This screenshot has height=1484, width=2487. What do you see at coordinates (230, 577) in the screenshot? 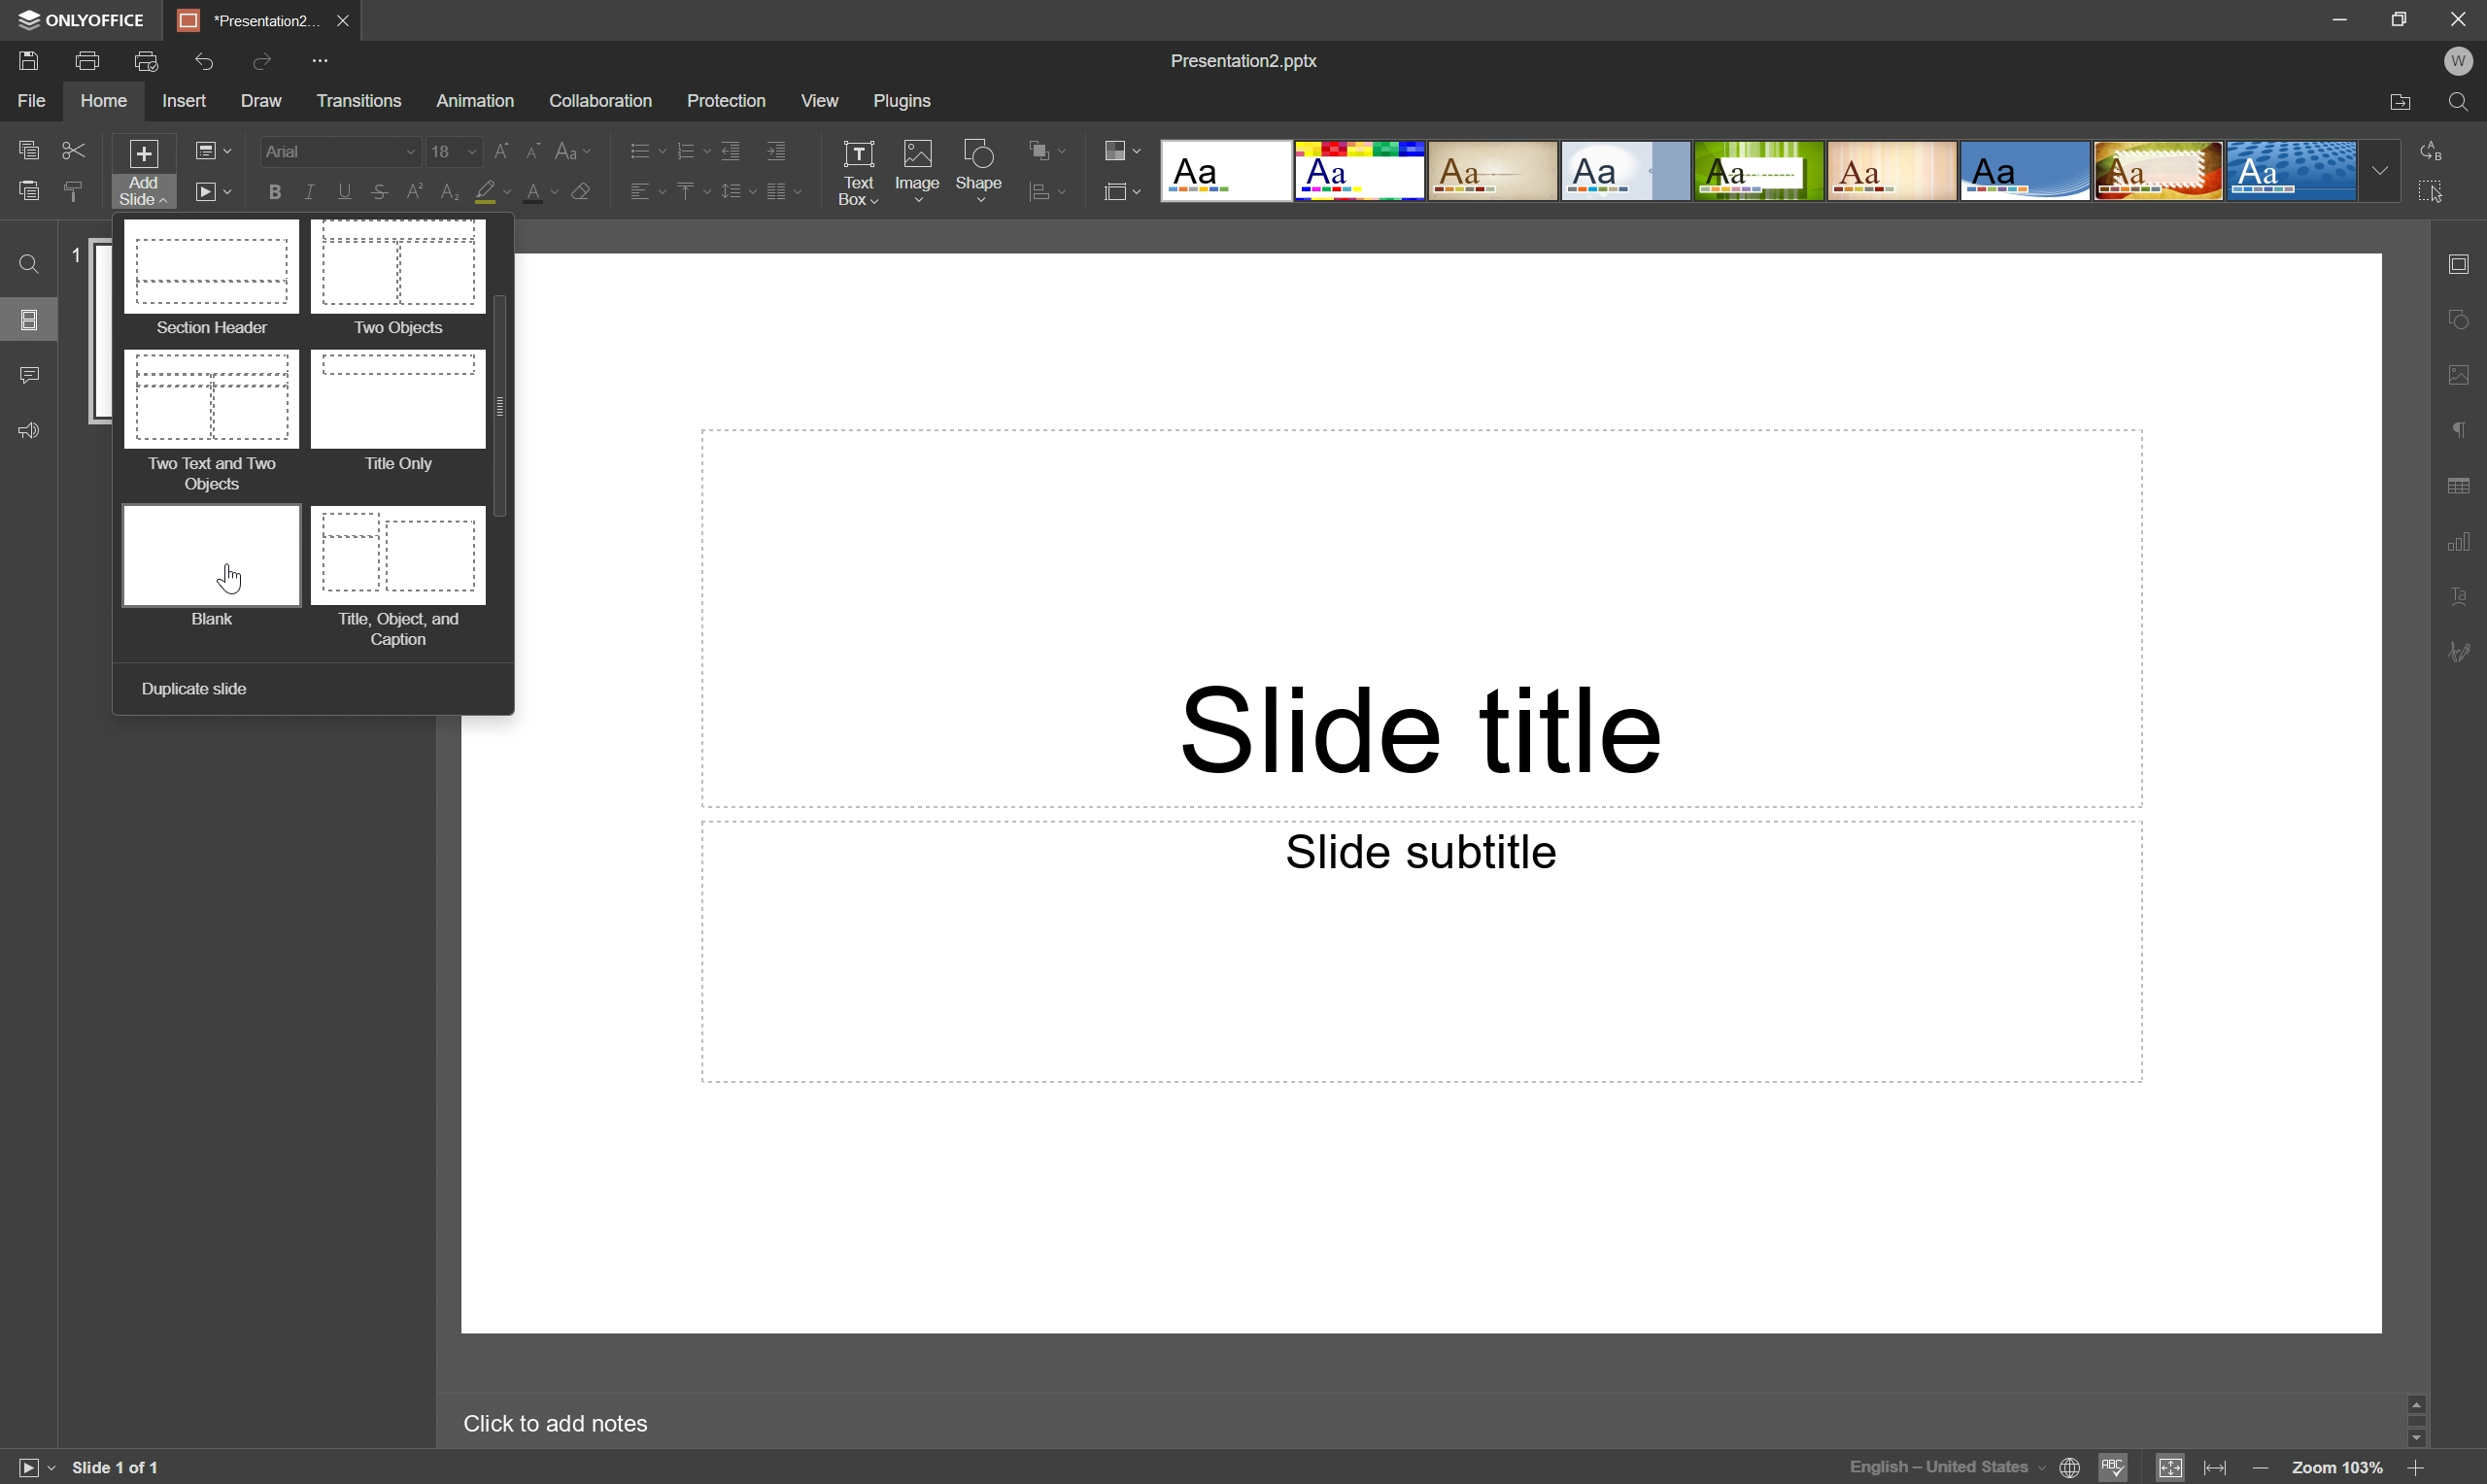
I see `Cursor` at bounding box center [230, 577].